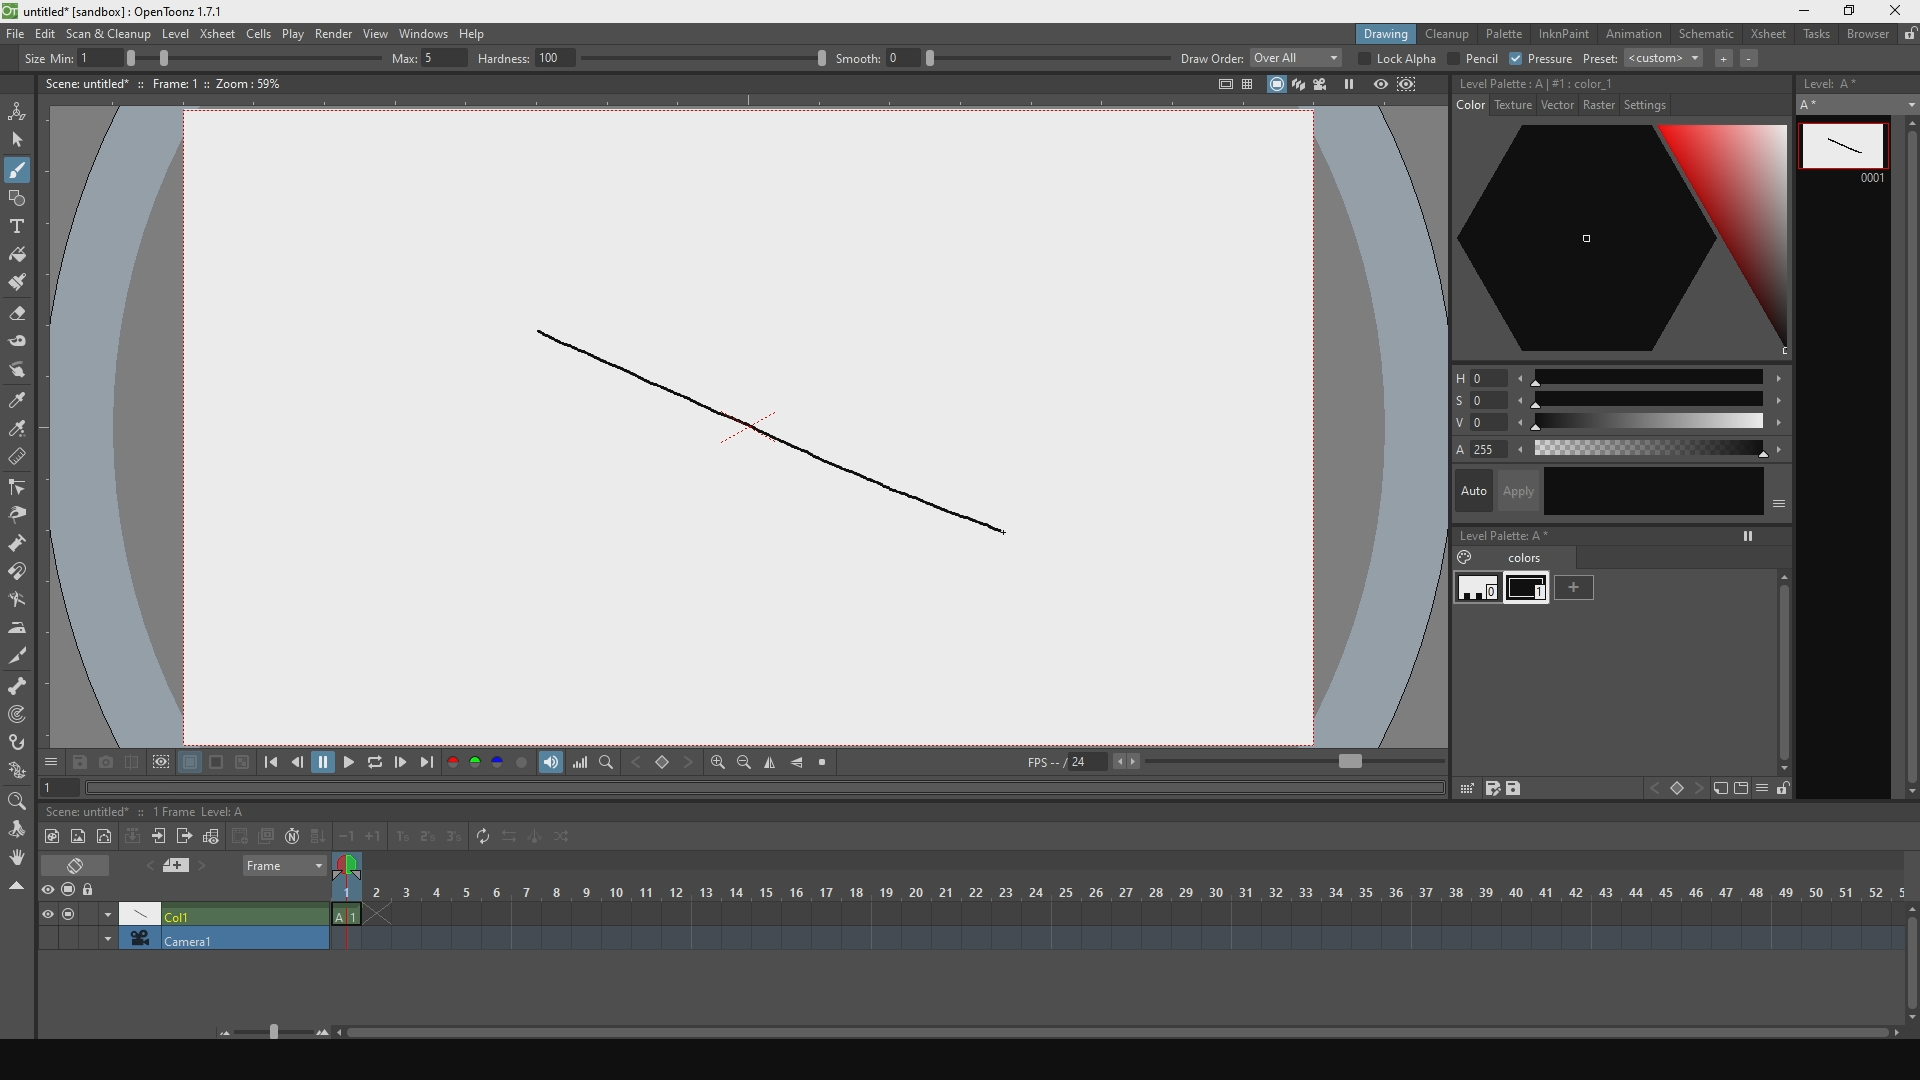 The height and width of the screenshot is (1080, 1920). I want to click on erase, so click(89, 866).